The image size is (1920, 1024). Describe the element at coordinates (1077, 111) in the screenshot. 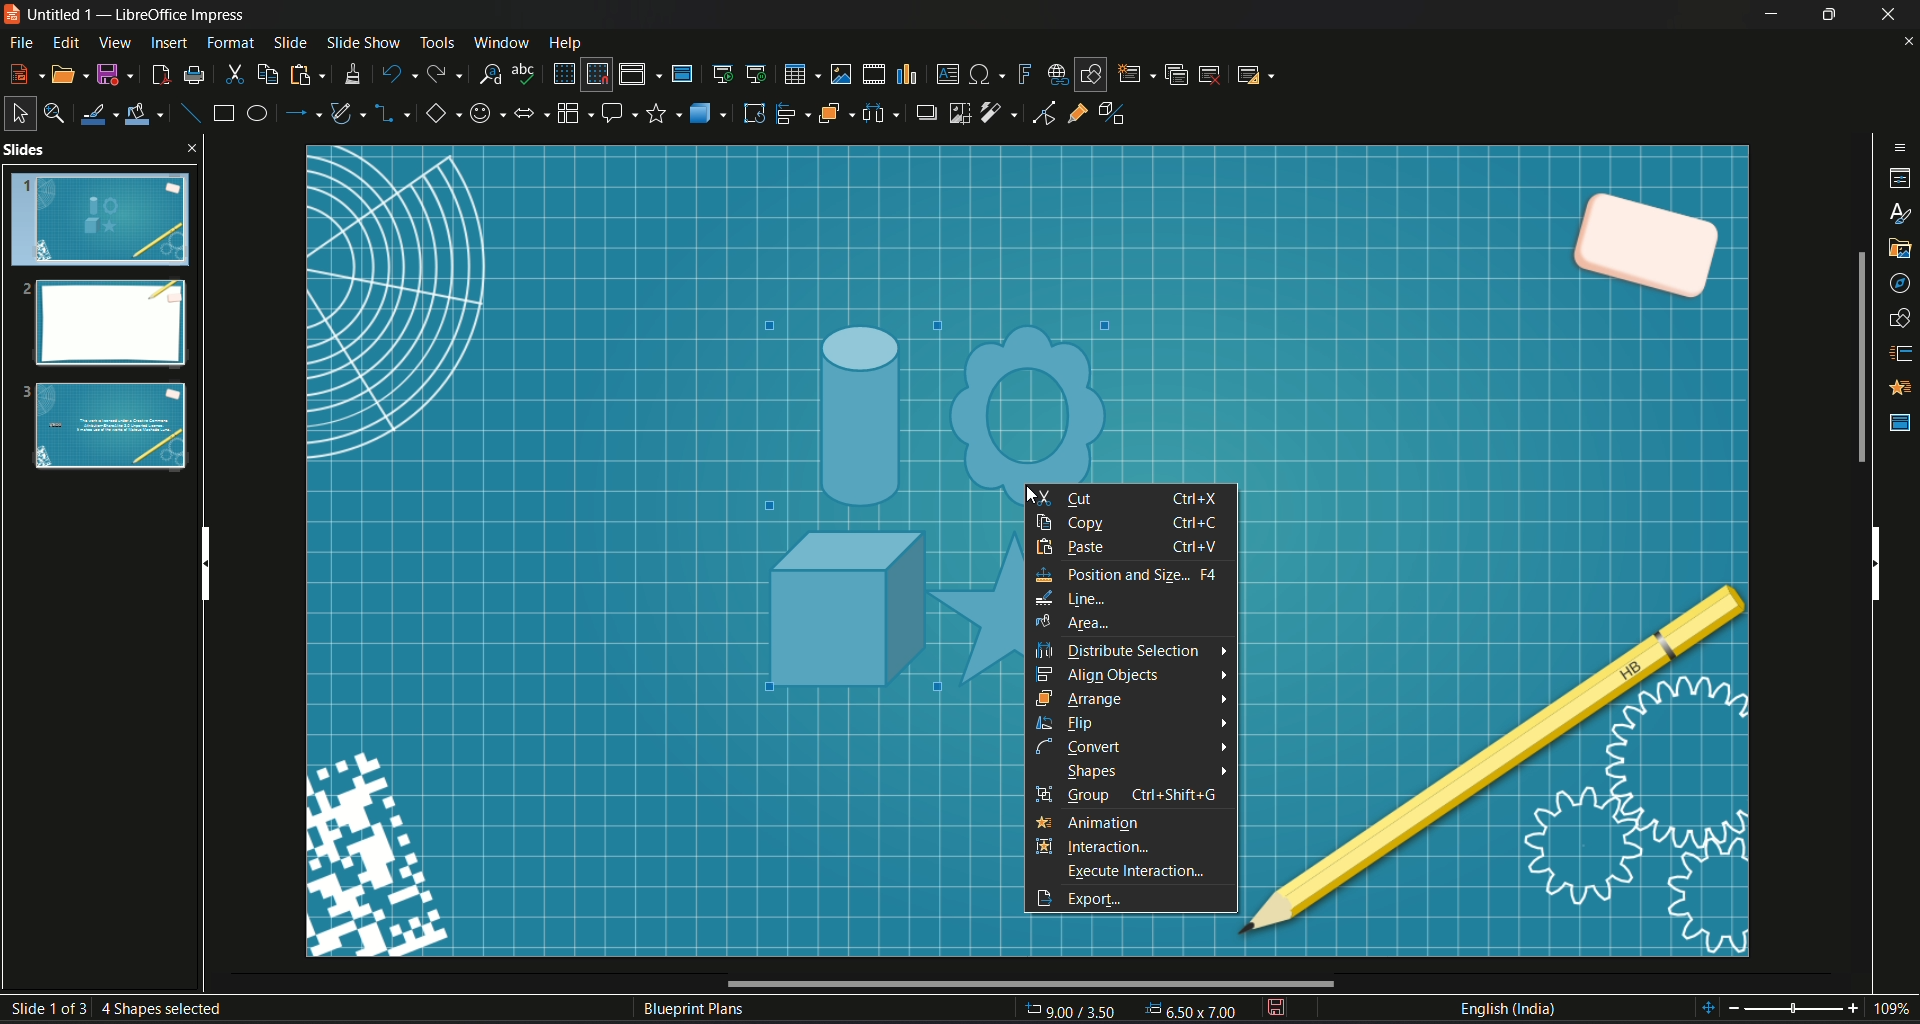

I see `gluepoint` at that location.